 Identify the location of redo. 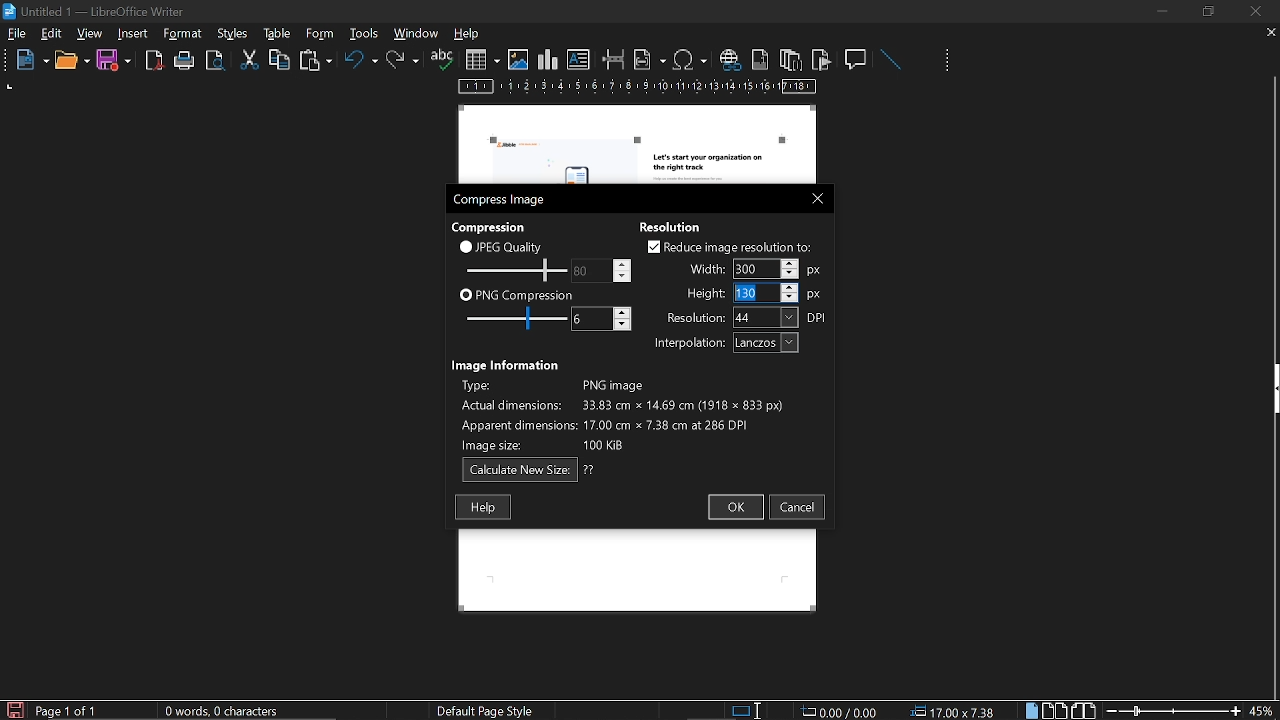
(403, 60).